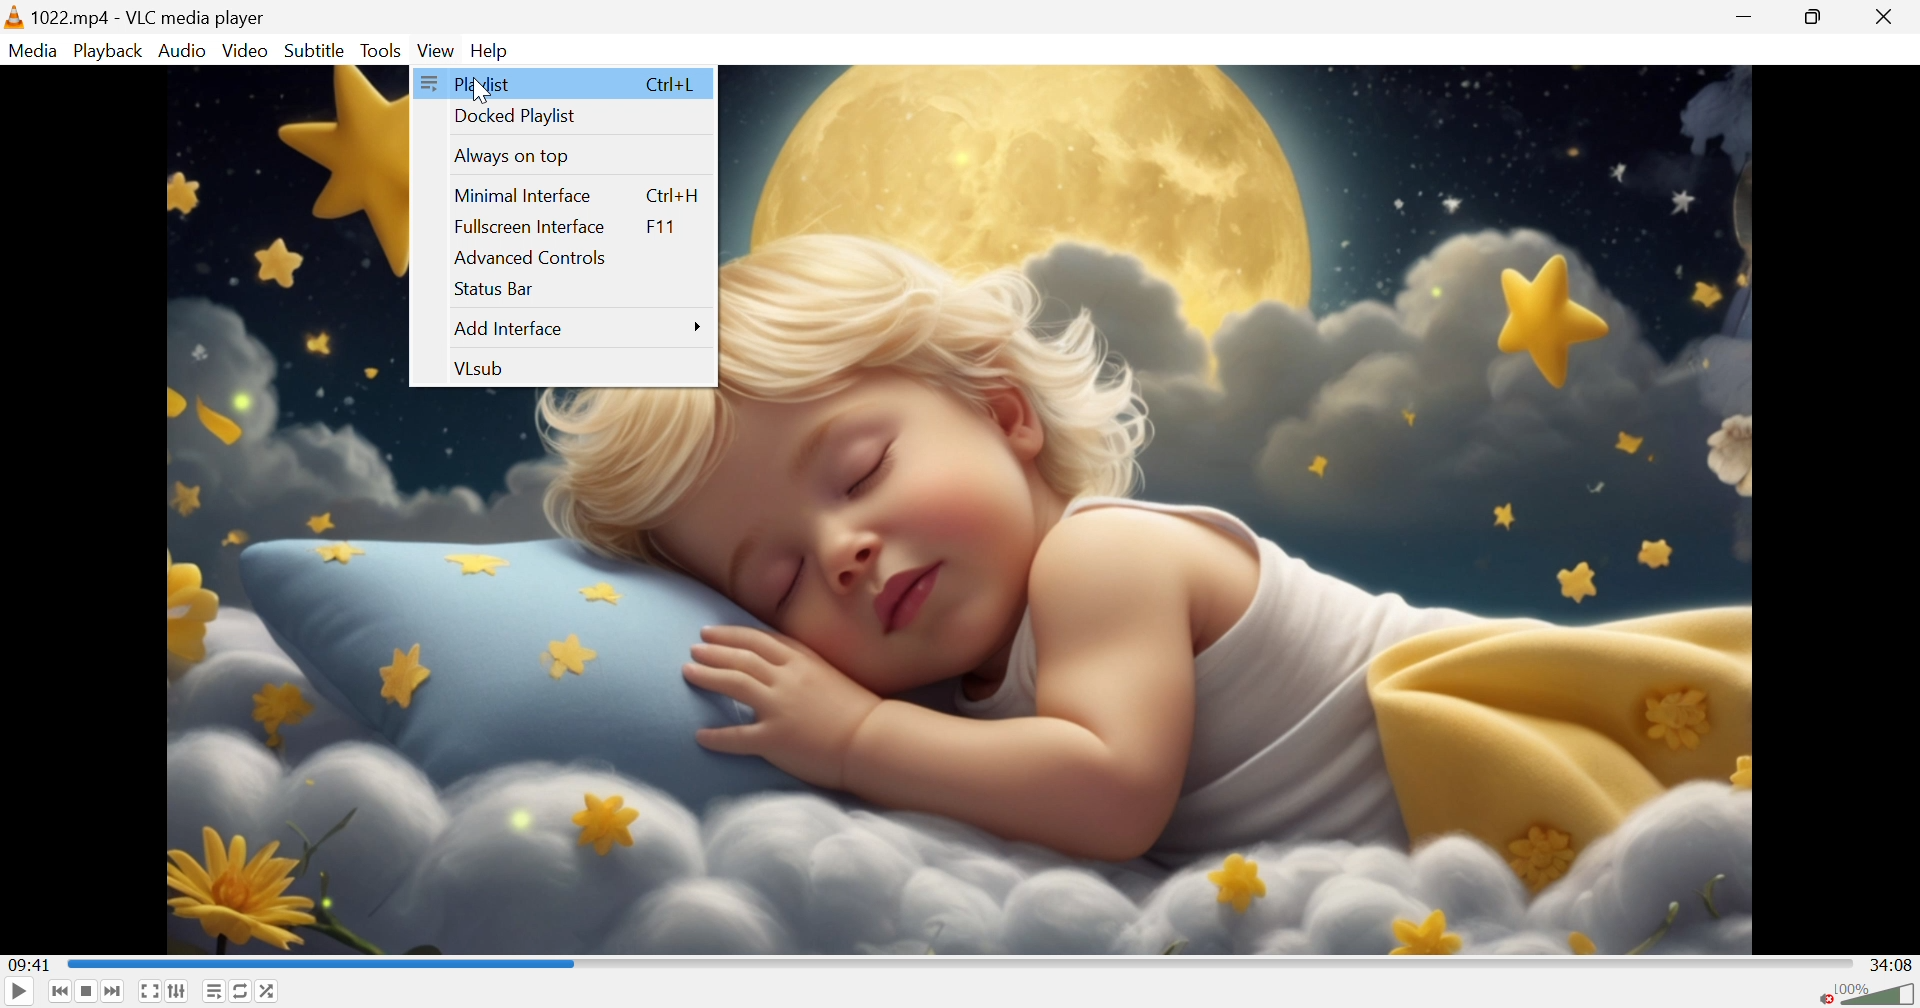  I want to click on VLsub, so click(477, 366).